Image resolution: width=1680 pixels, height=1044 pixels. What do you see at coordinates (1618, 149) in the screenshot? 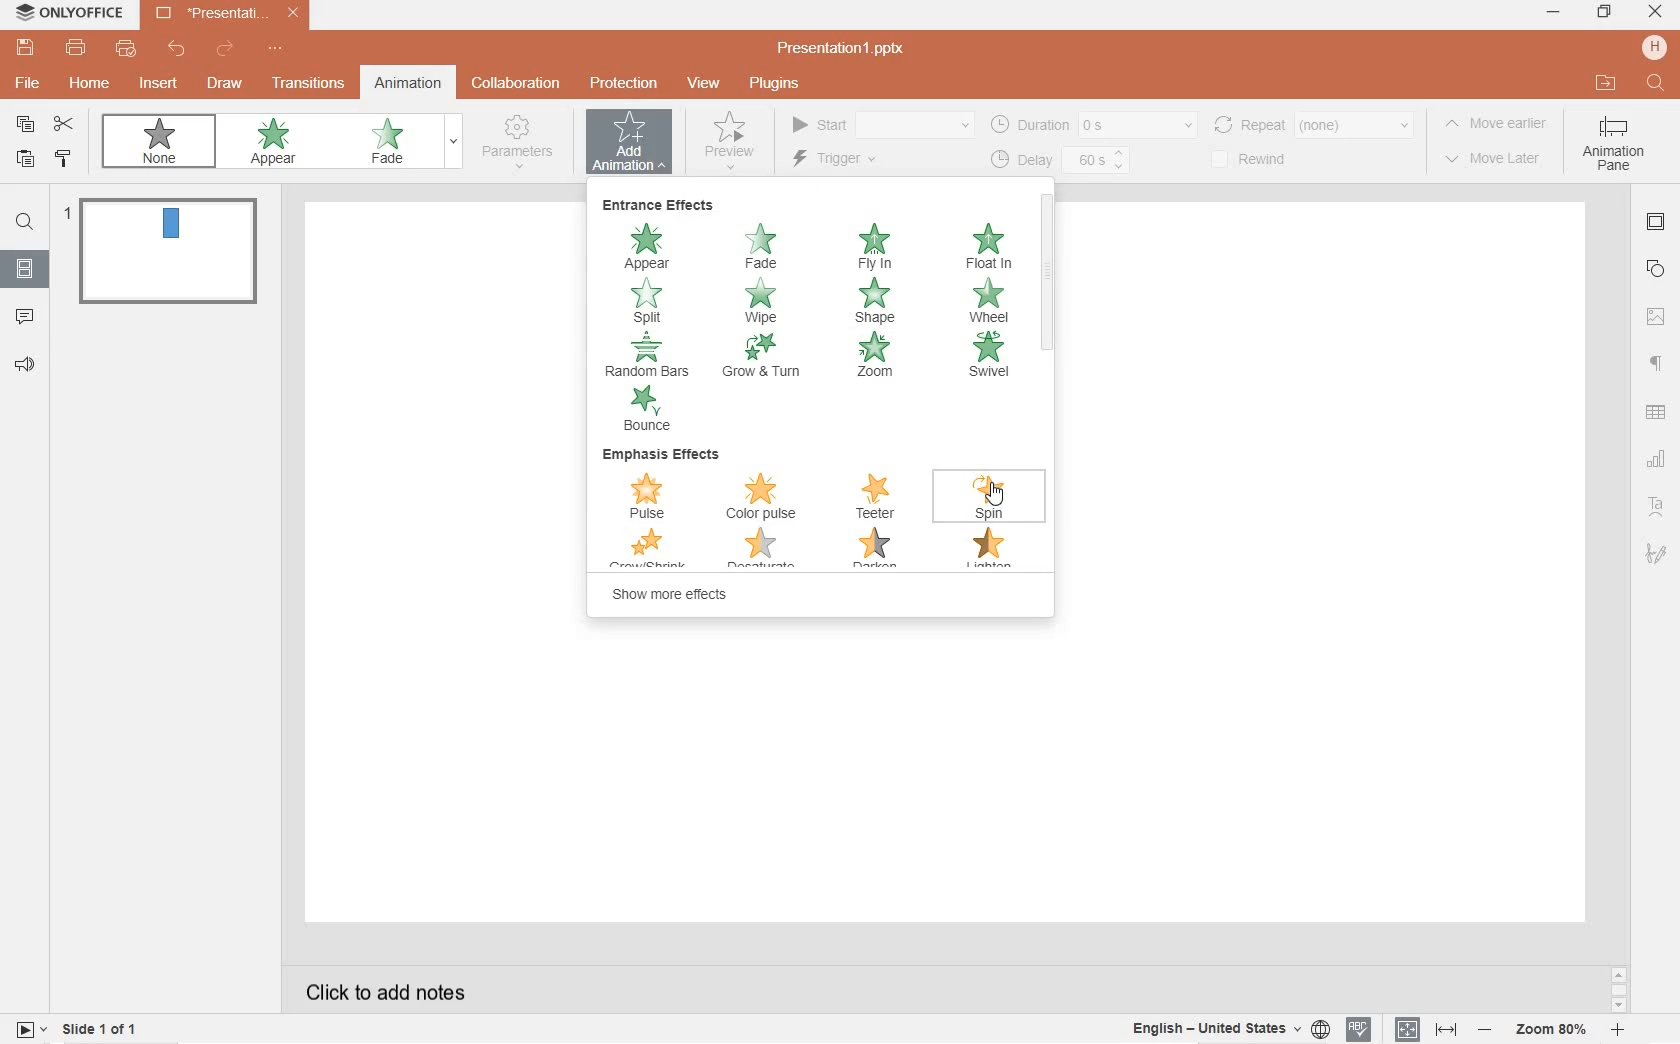
I see `animation pane` at bounding box center [1618, 149].